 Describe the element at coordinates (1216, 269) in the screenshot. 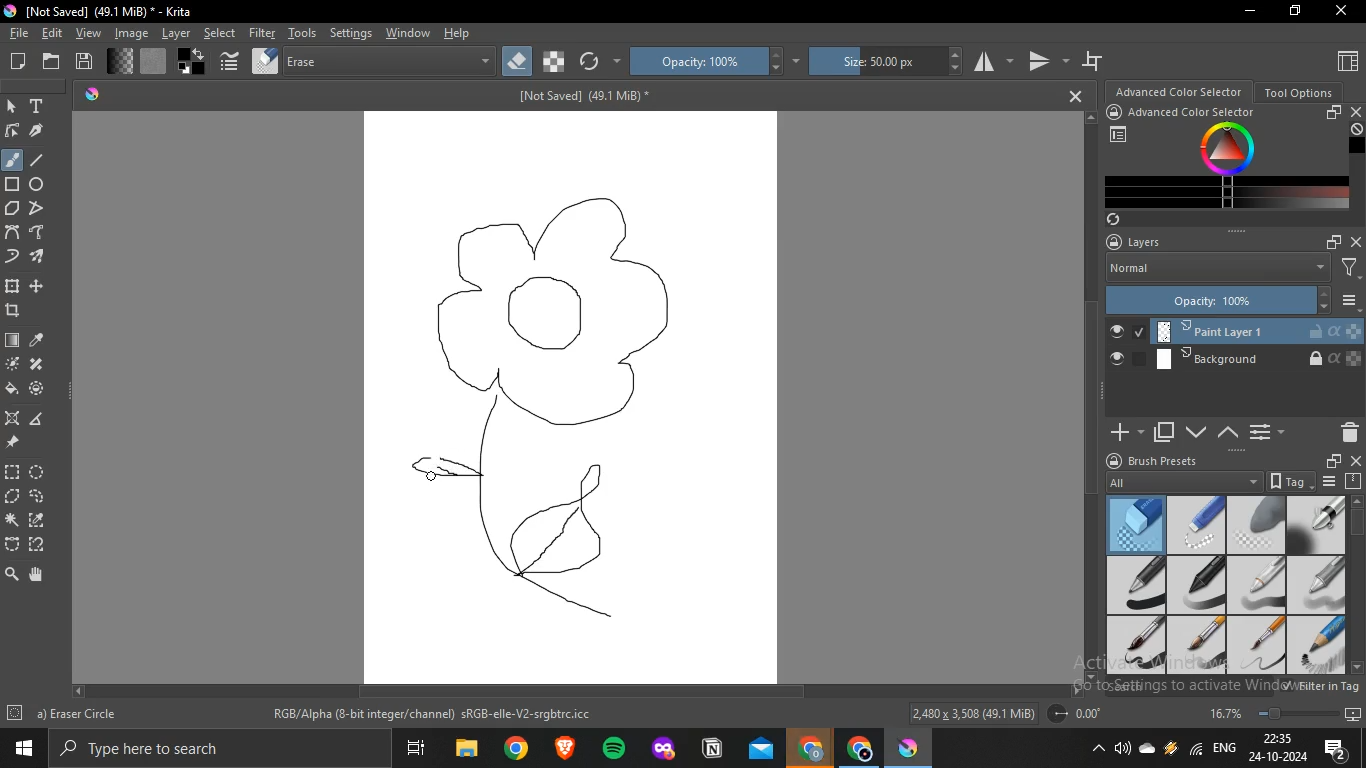

I see `Normal` at that location.